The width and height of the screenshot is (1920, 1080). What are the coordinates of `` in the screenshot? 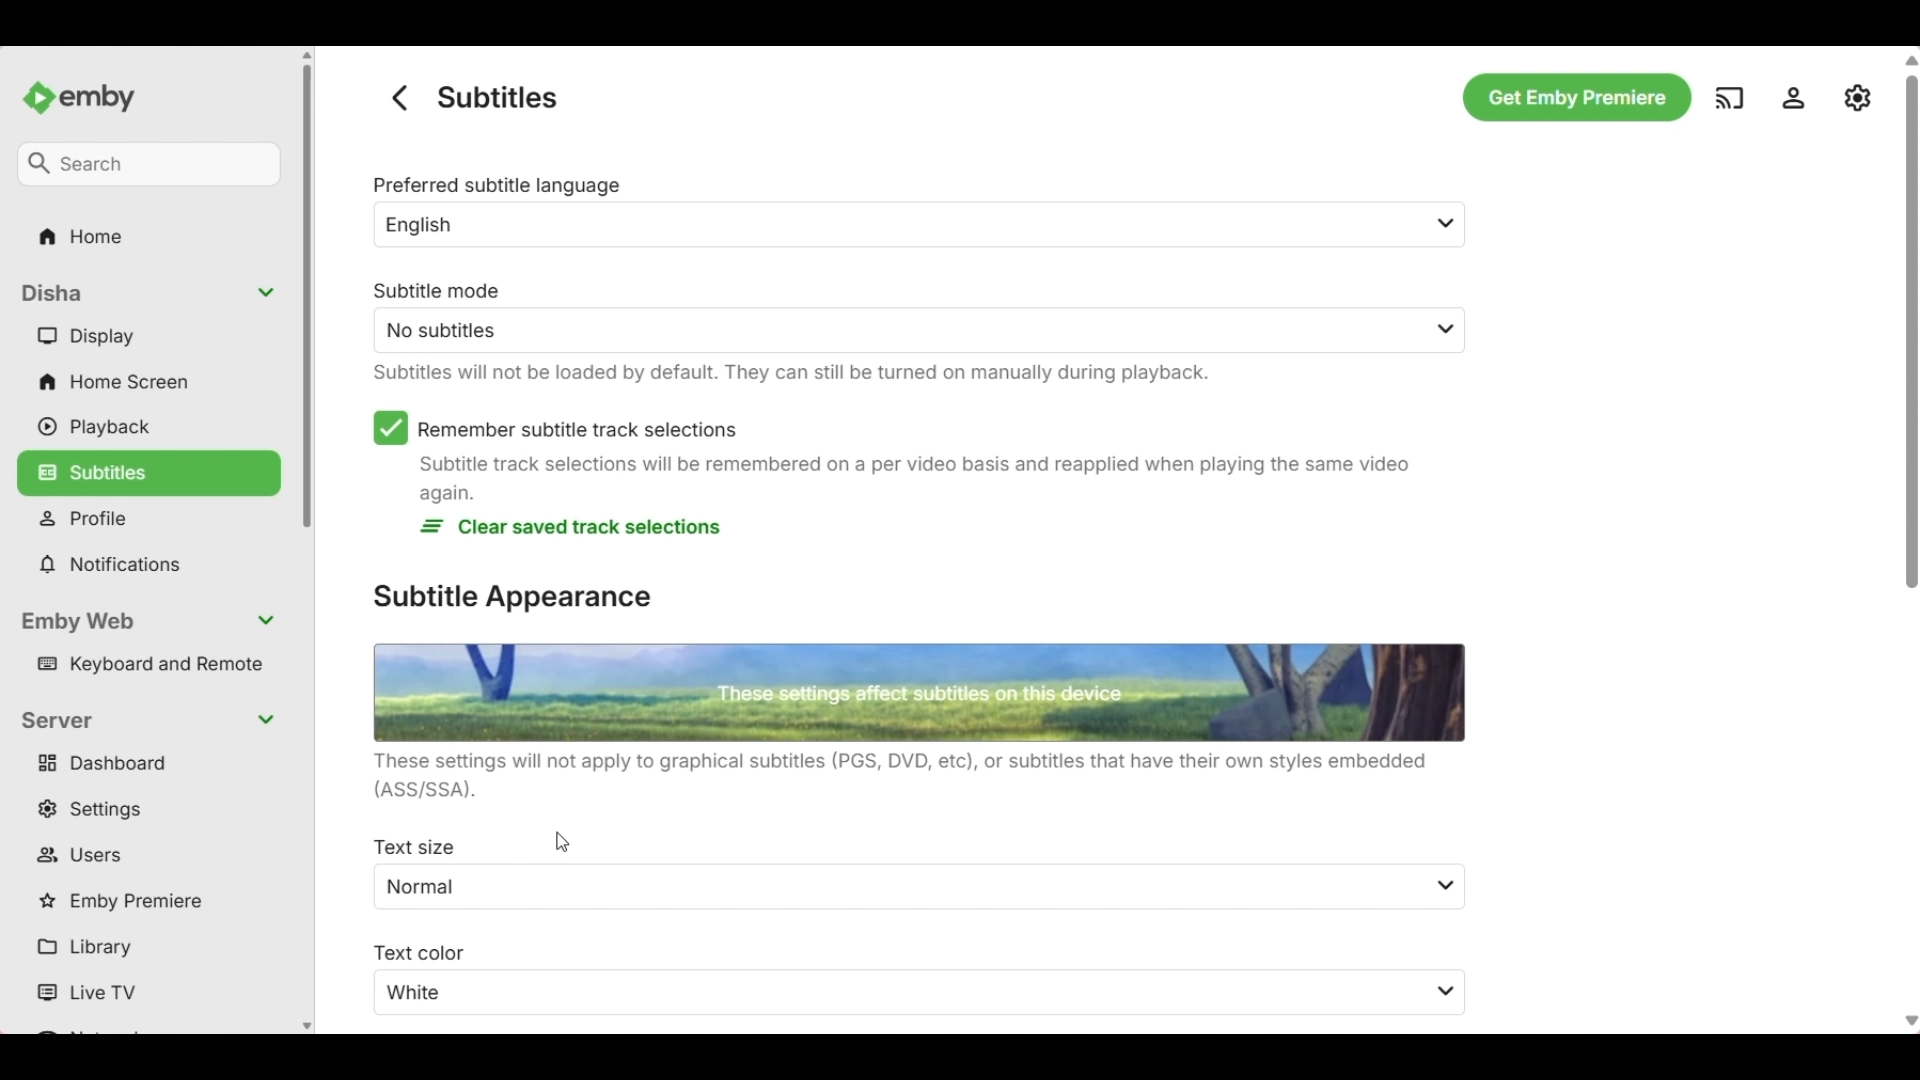 It's located at (394, 97).